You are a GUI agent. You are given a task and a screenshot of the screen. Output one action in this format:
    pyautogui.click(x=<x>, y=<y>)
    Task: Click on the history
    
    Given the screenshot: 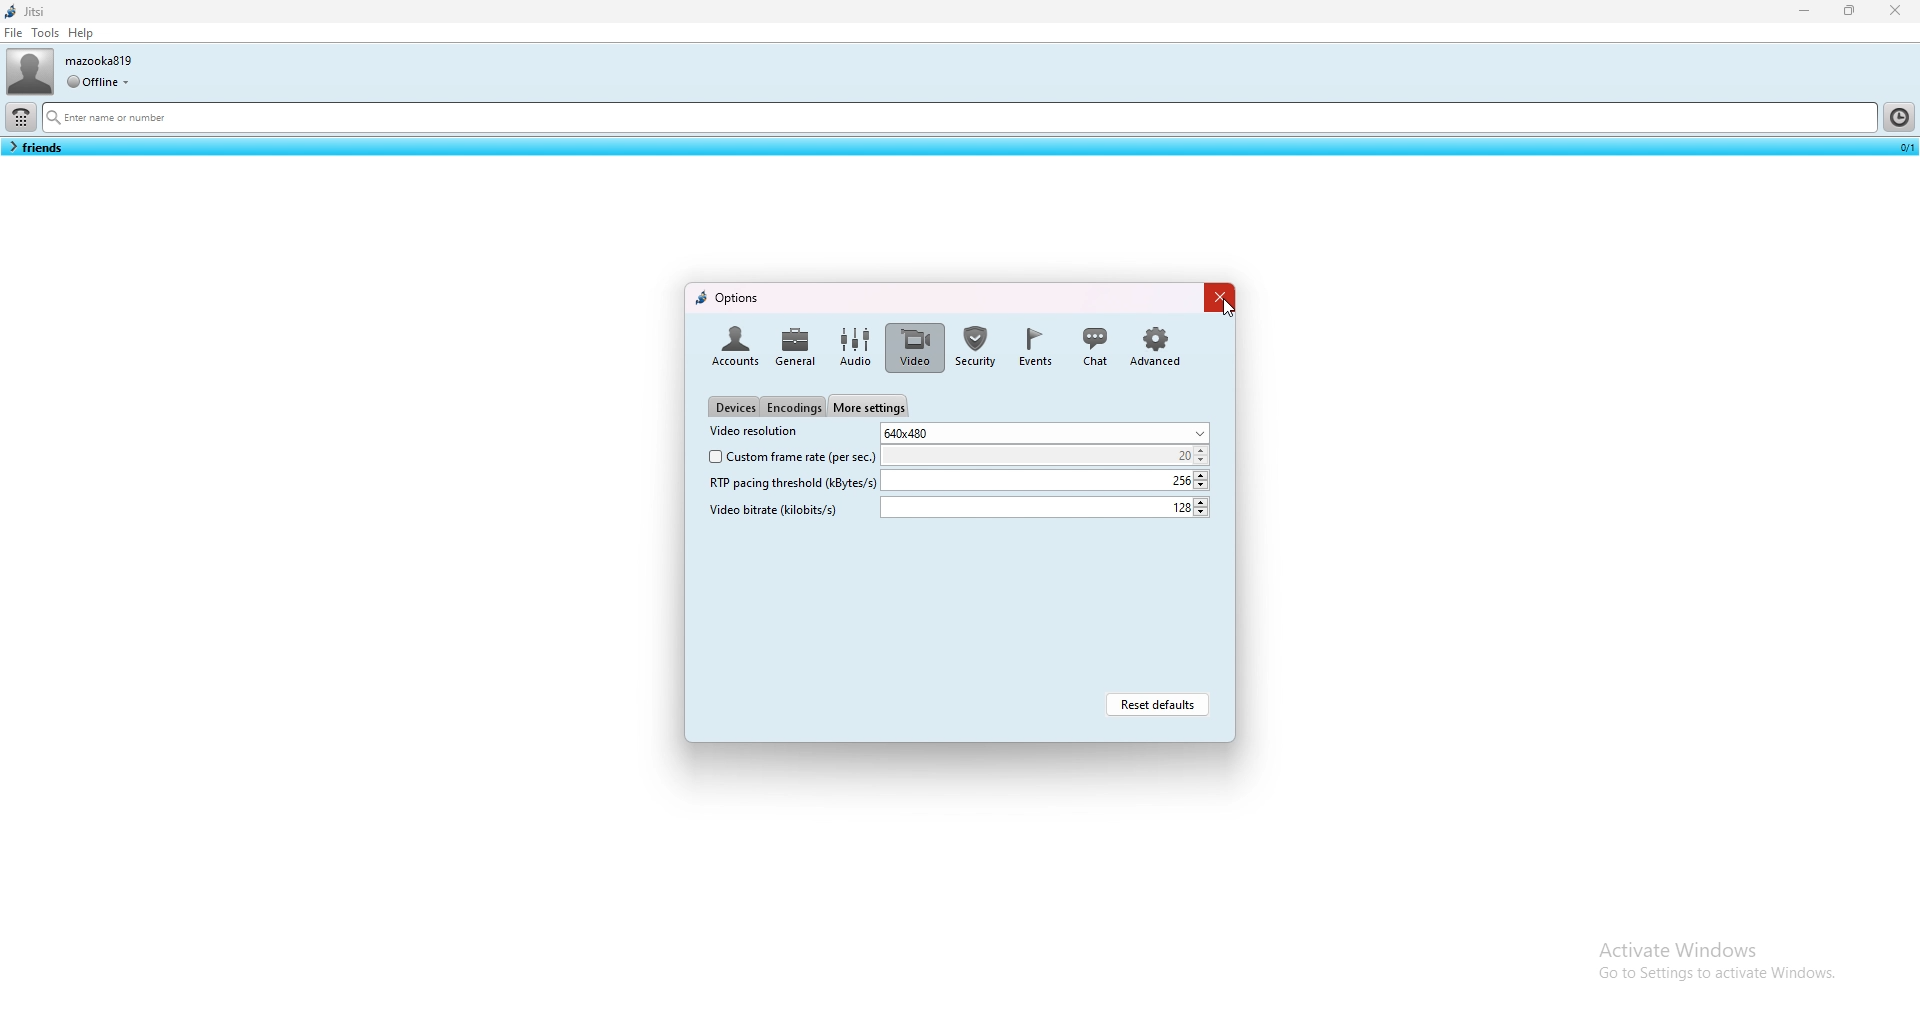 What is the action you would take?
    pyautogui.click(x=1898, y=116)
    